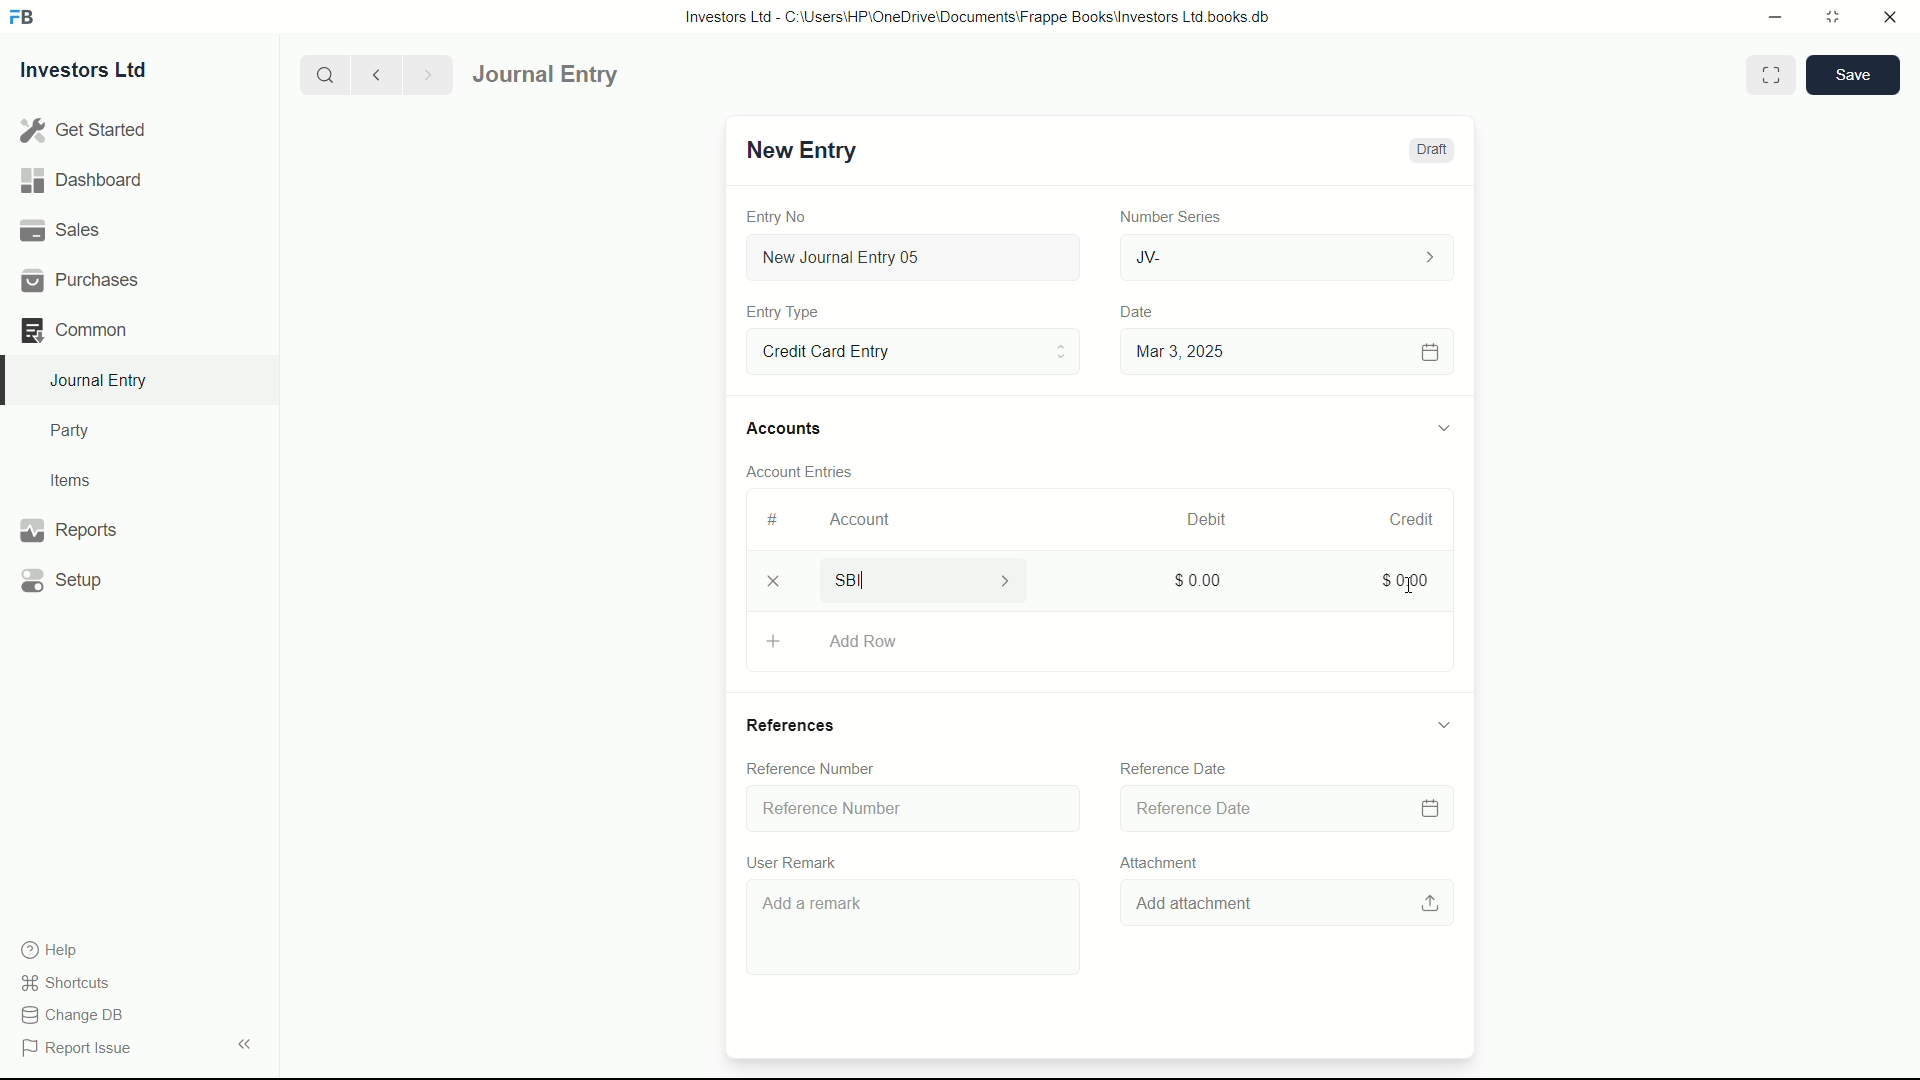 This screenshot has width=1920, height=1080. I want to click on delete, so click(771, 584).